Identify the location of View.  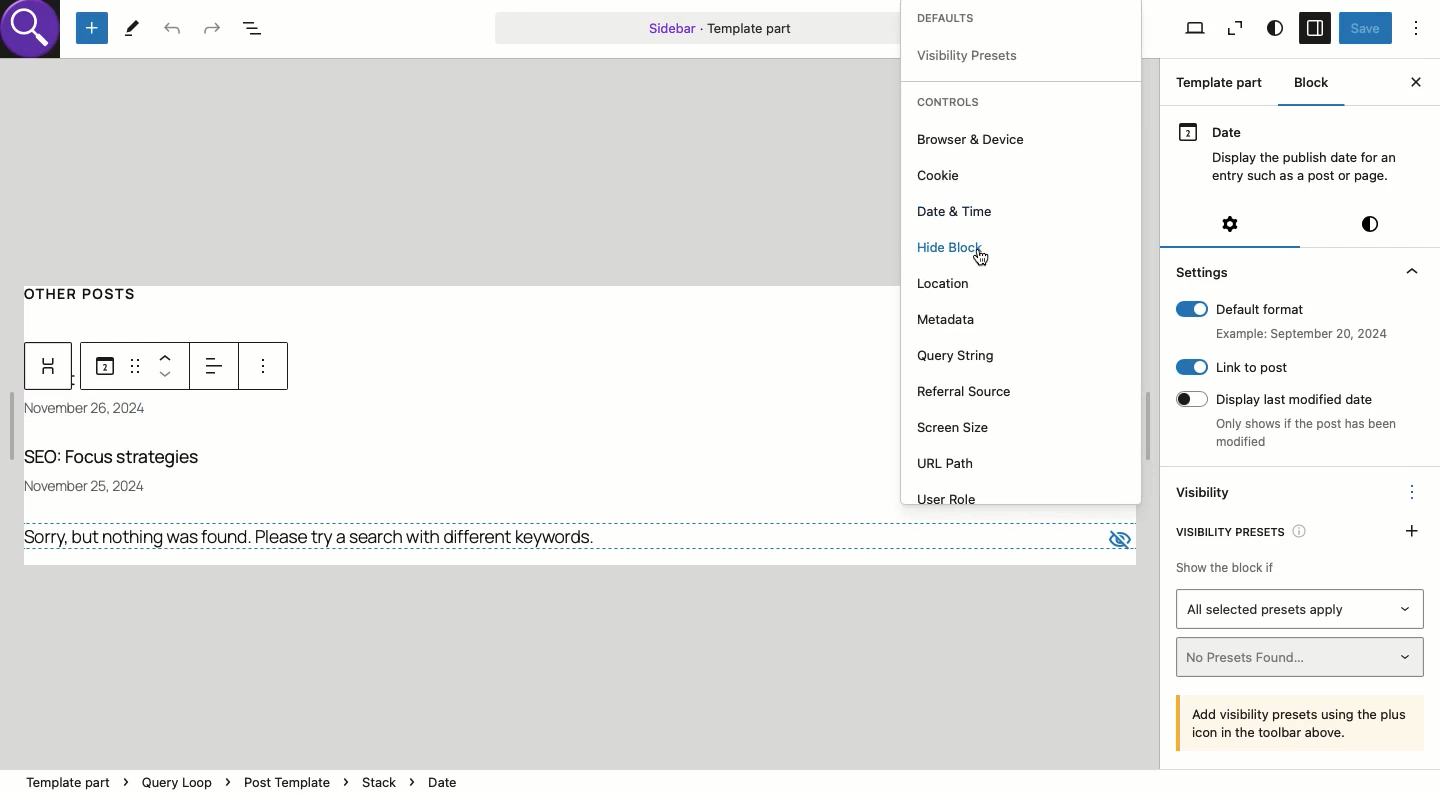
(1235, 29).